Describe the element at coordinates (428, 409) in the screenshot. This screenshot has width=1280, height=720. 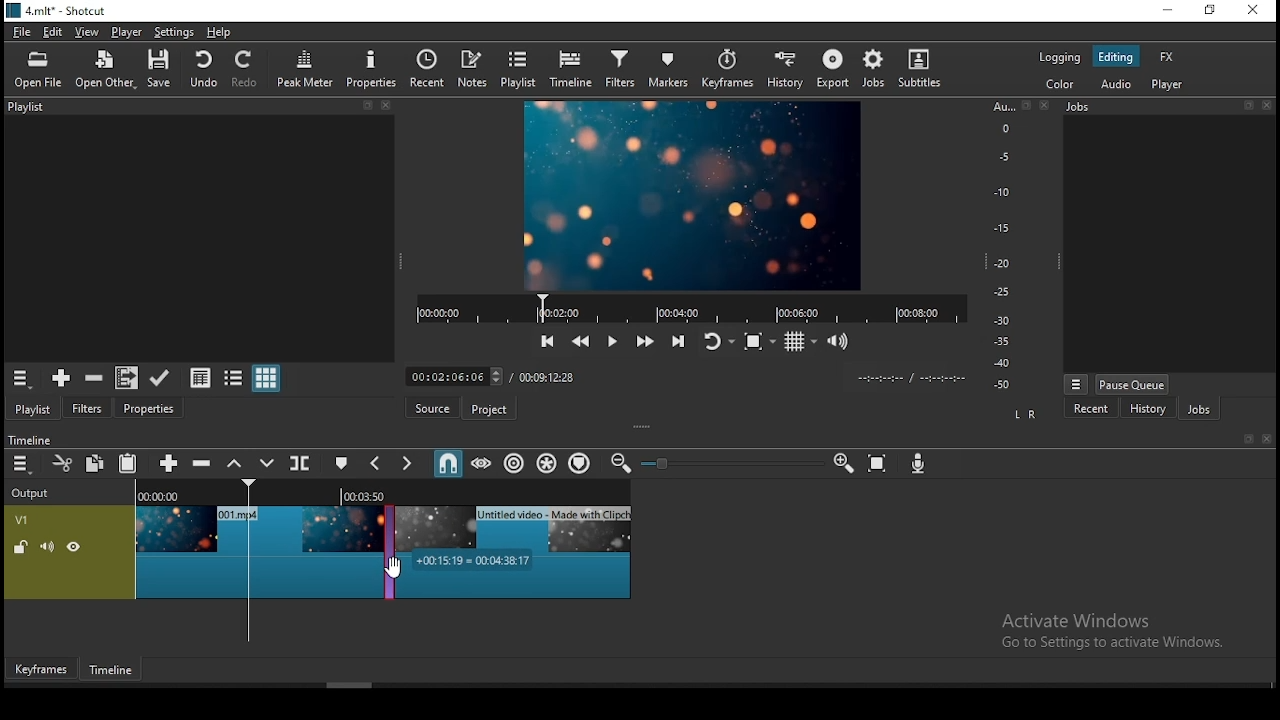
I see `source` at that location.